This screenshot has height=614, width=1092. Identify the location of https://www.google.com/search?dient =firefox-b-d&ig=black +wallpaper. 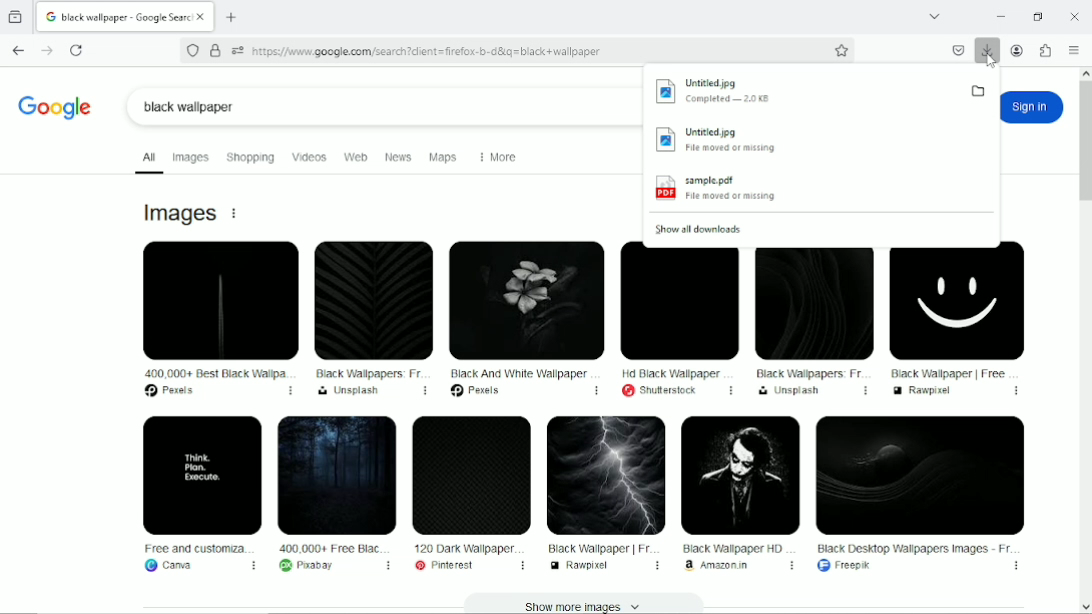
(427, 52).